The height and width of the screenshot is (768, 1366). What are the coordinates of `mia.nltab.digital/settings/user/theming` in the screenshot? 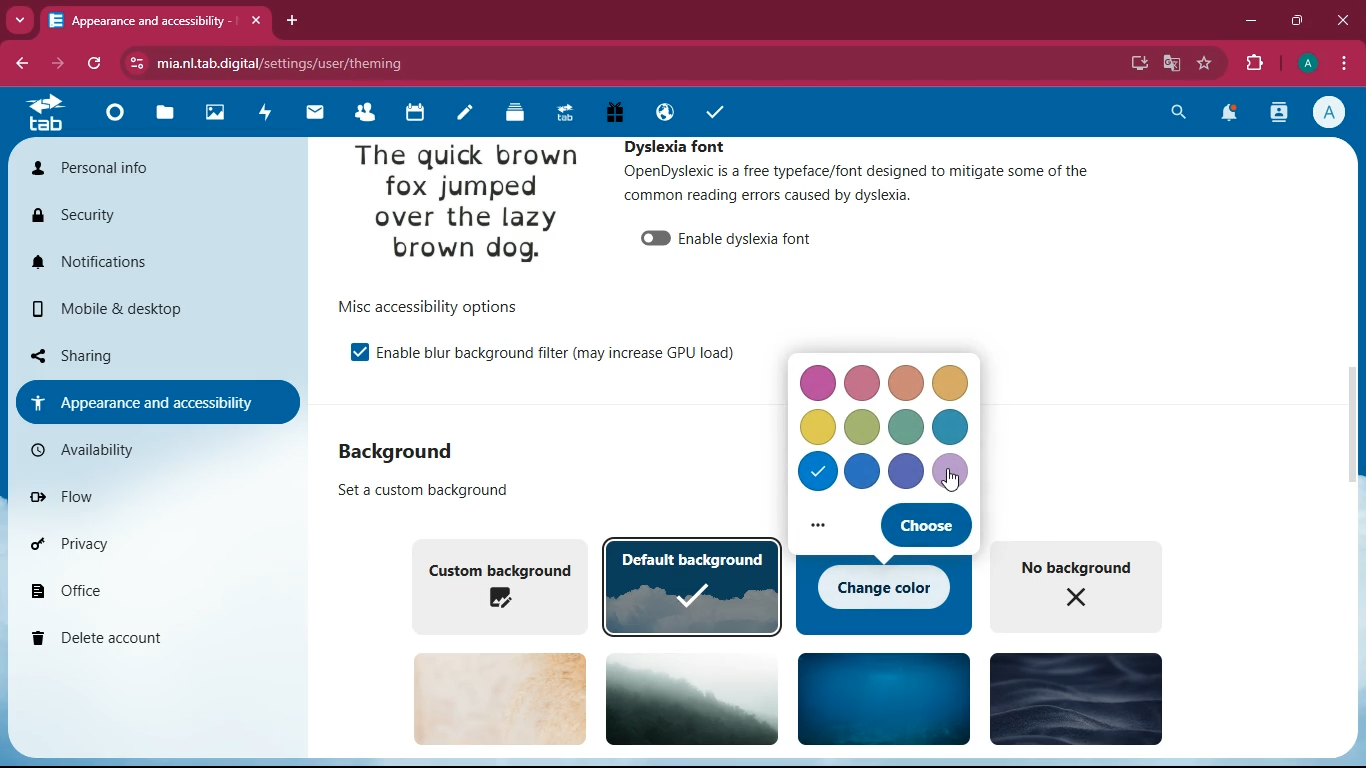 It's located at (266, 60).